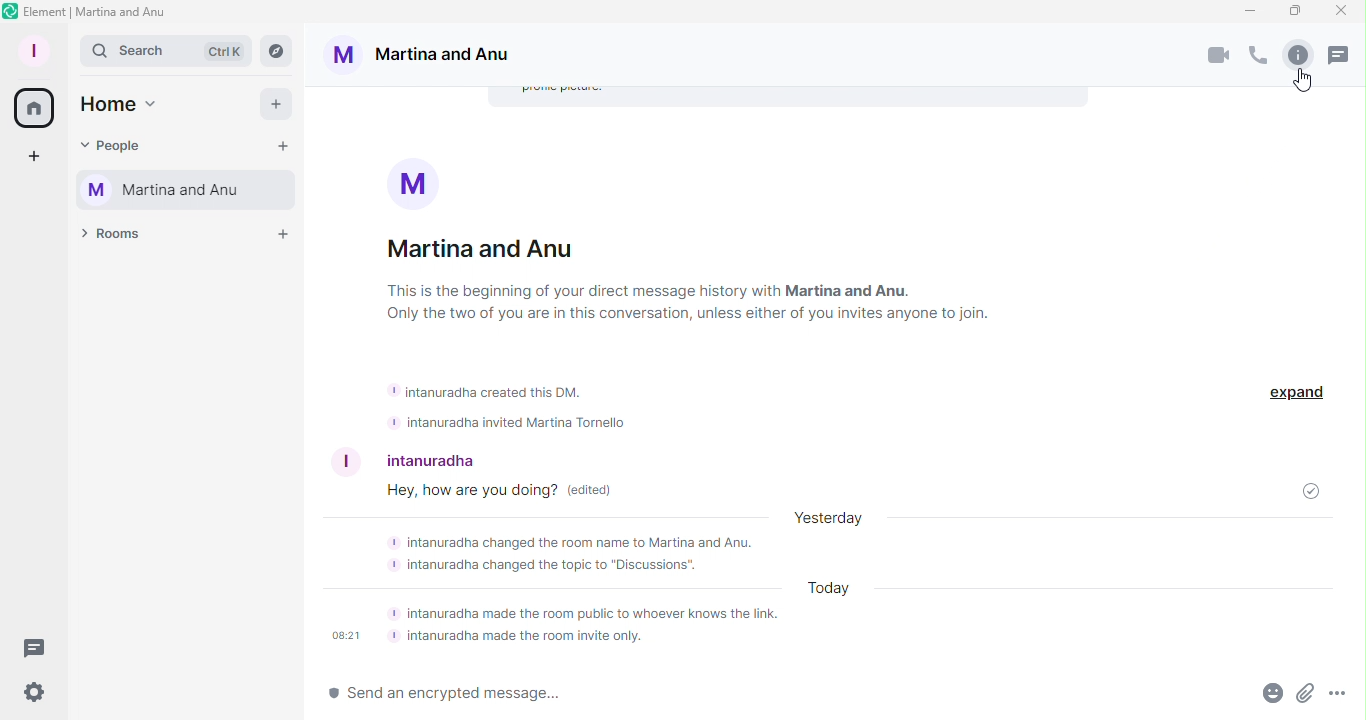 This screenshot has height=720, width=1366. I want to click on Close, so click(1342, 13).